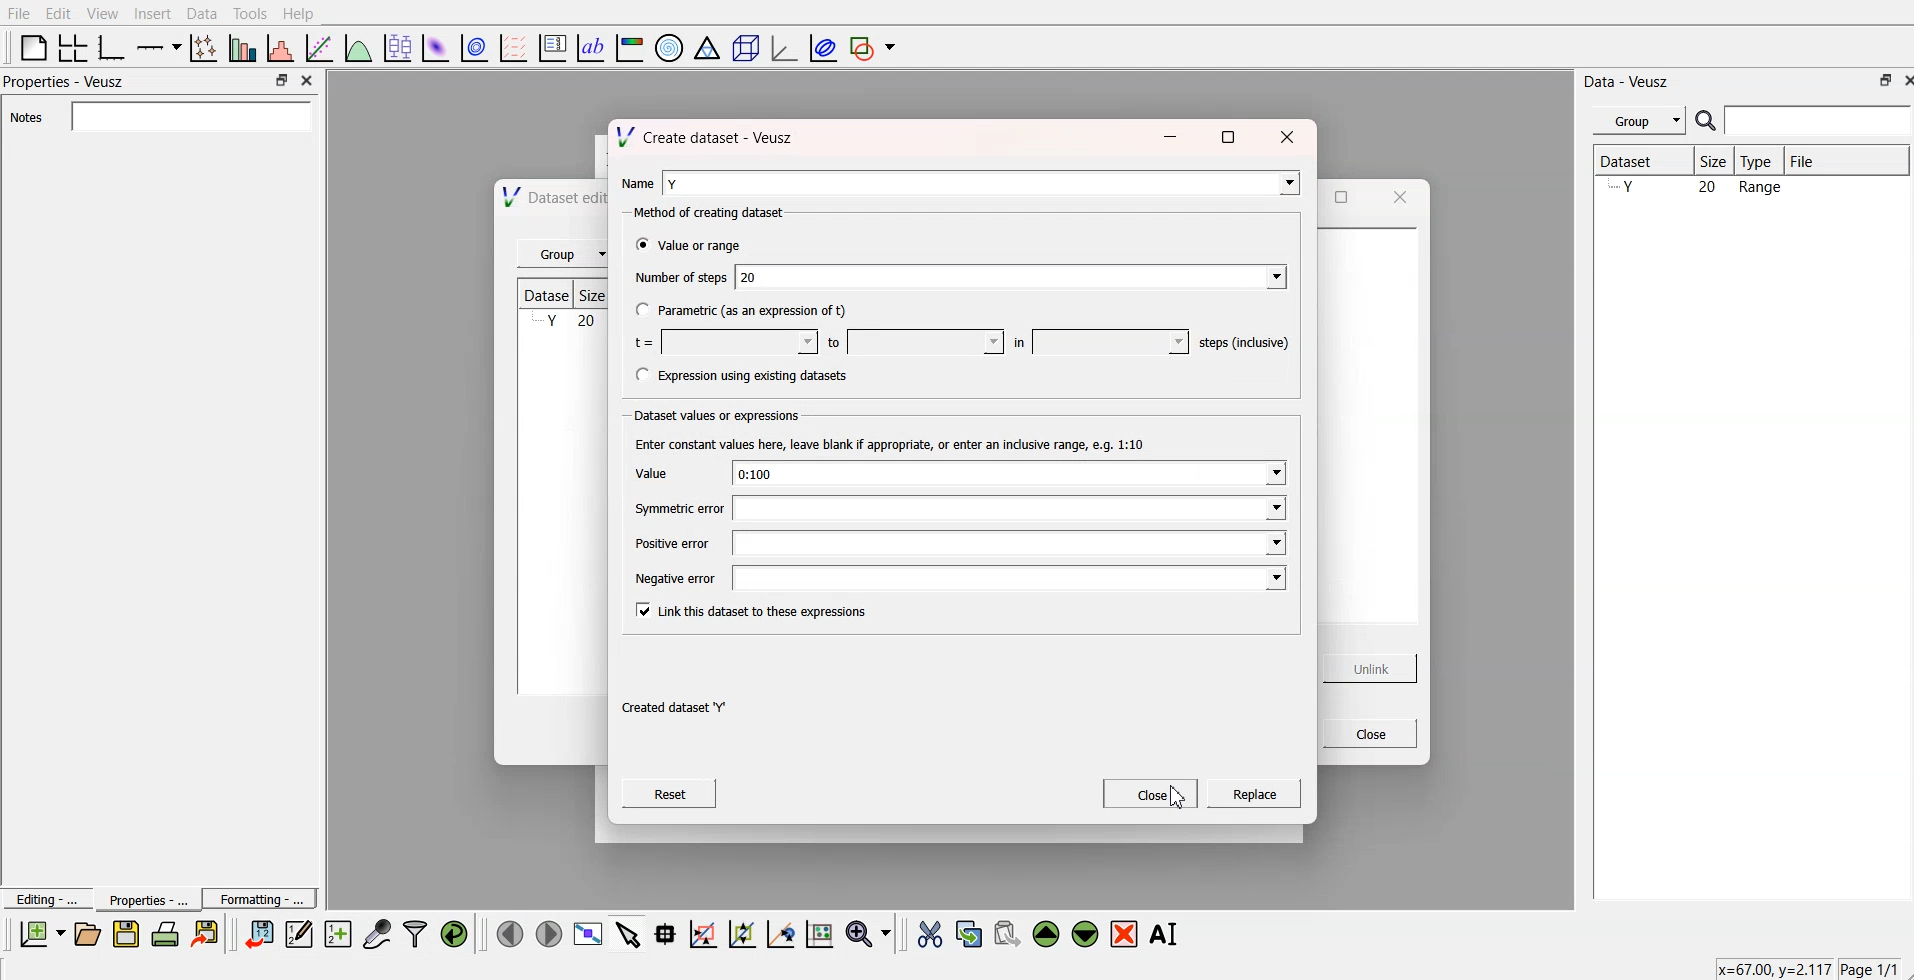 This screenshot has width=1914, height=980. Describe the element at coordinates (821, 932) in the screenshot. I see `click to reset graph axes` at that location.